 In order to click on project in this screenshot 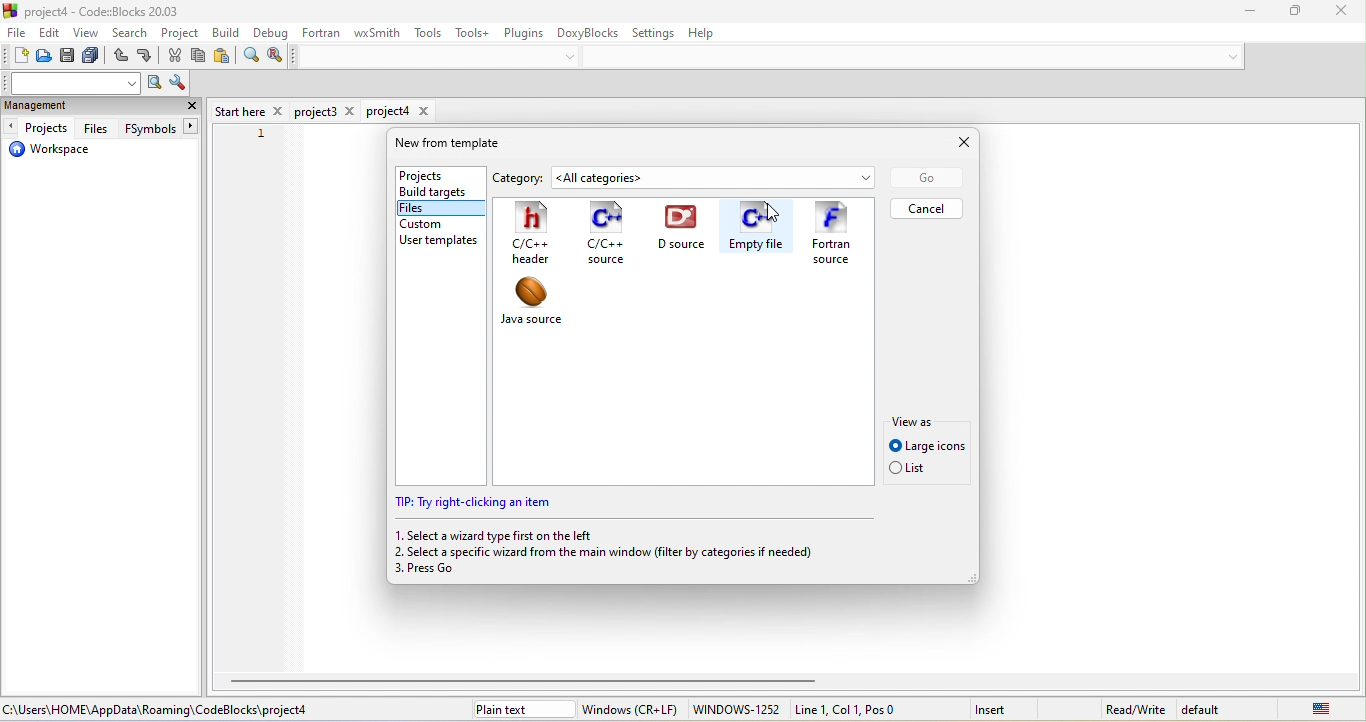, I will do `click(181, 34)`.